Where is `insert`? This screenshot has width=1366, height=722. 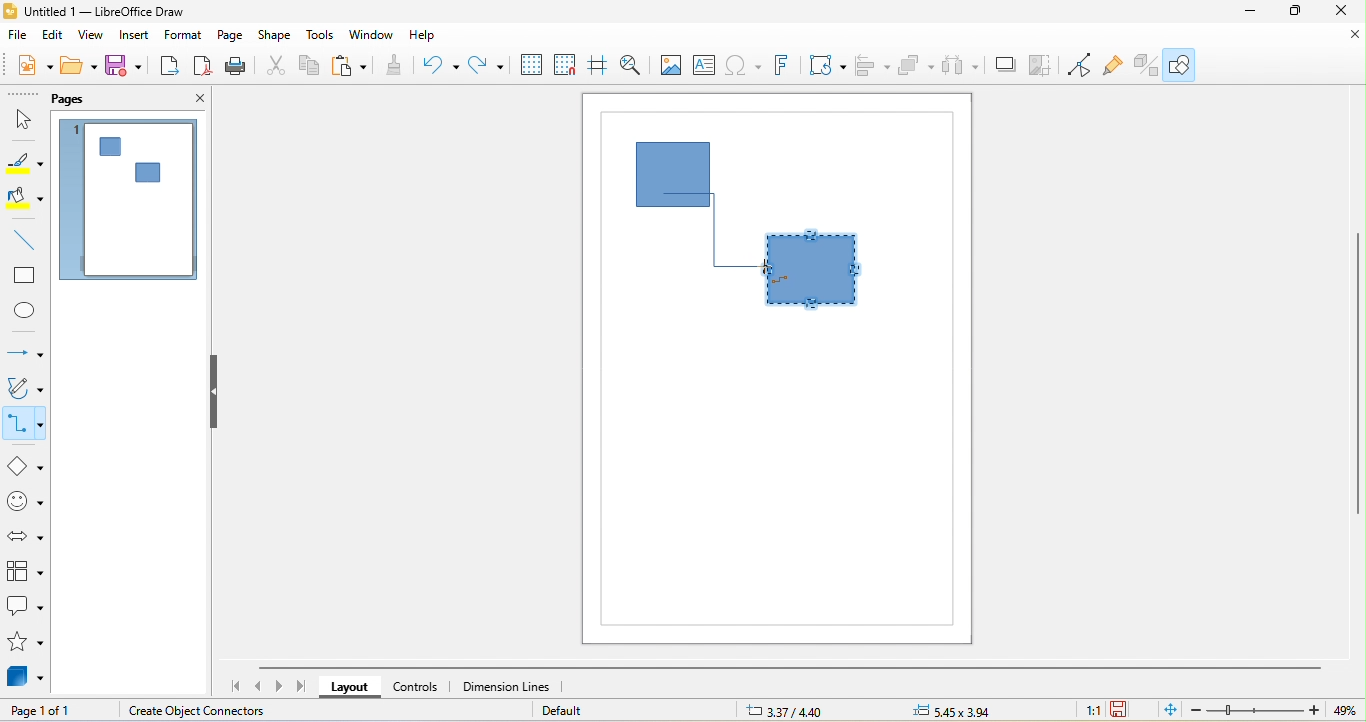
insert is located at coordinates (133, 35).